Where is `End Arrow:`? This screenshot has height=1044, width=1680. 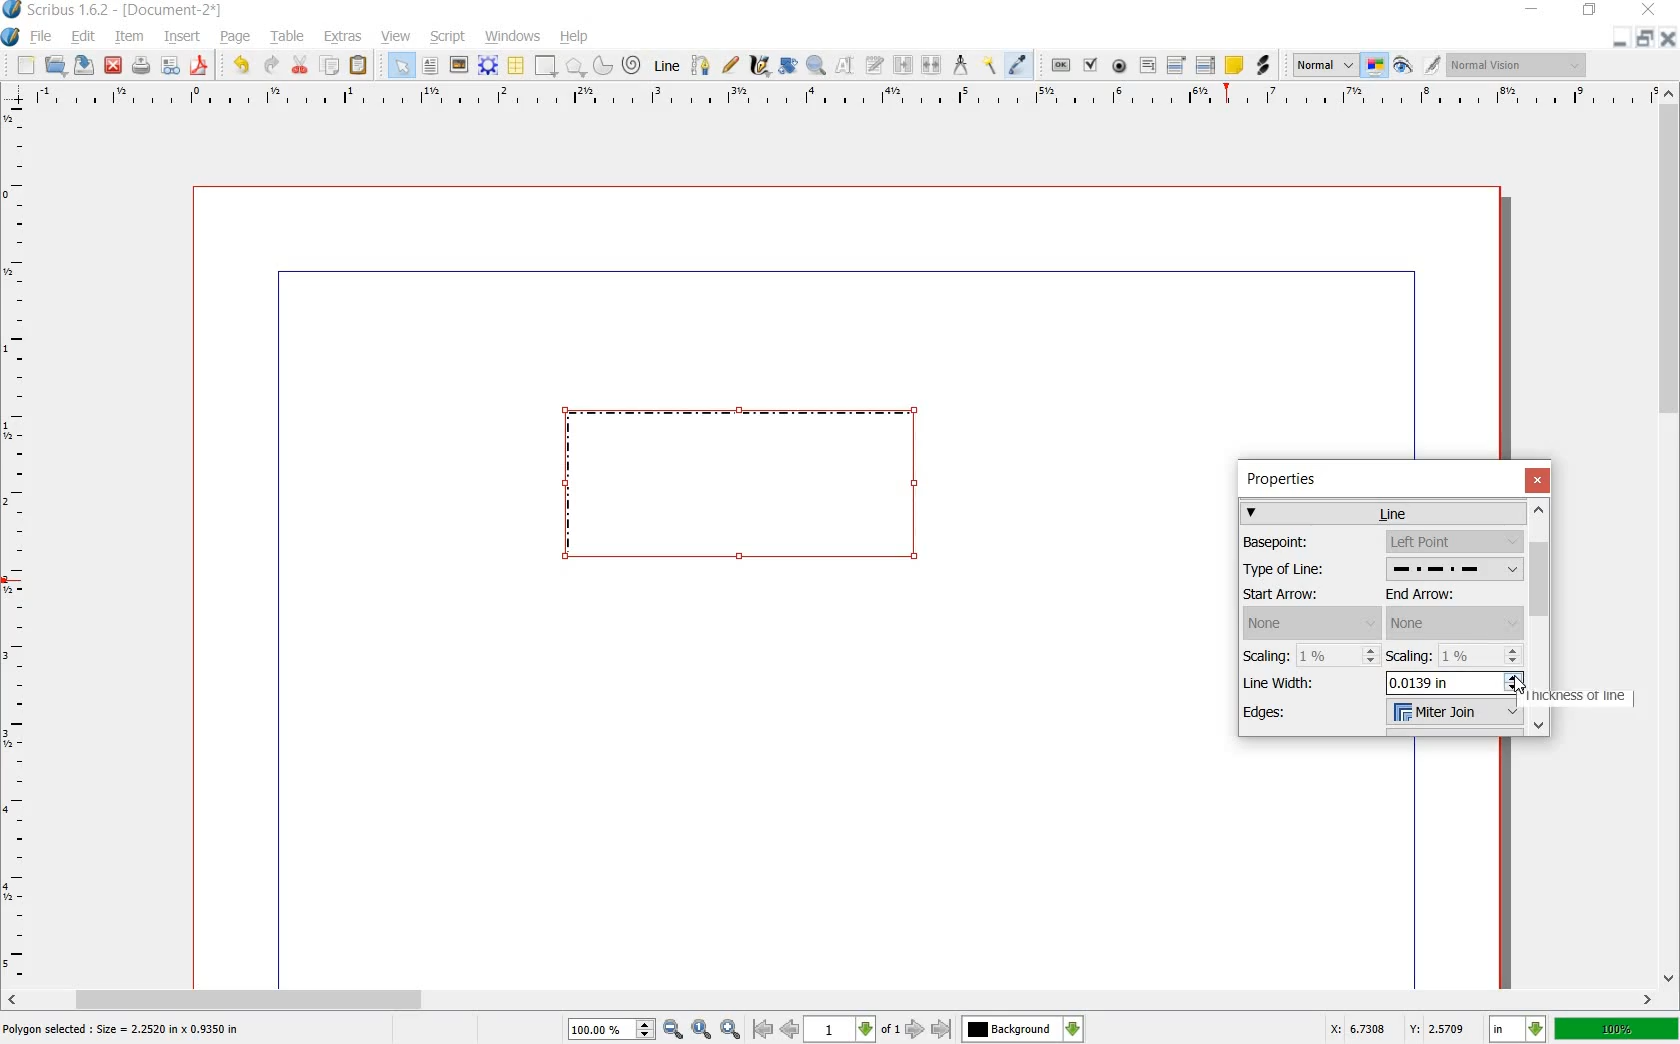 End Arrow: is located at coordinates (1440, 595).